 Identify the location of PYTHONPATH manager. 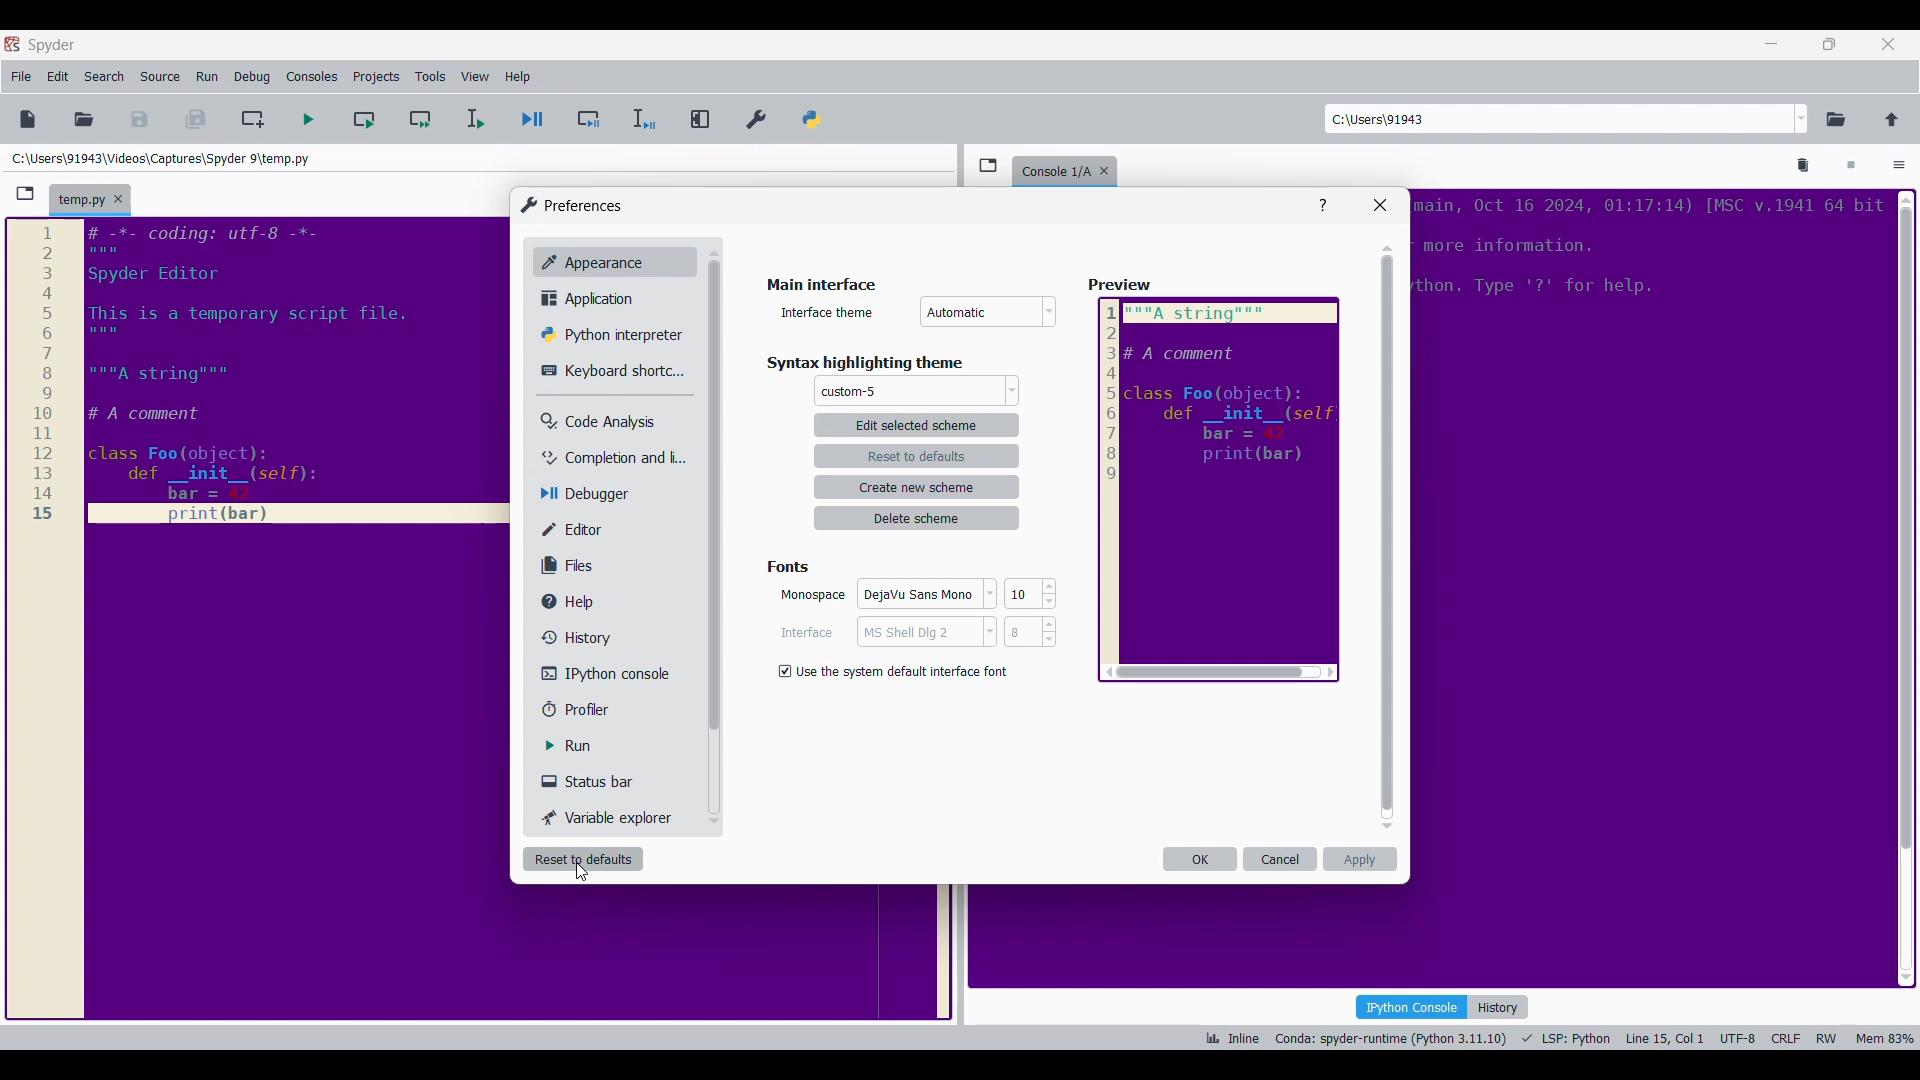
(814, 119).